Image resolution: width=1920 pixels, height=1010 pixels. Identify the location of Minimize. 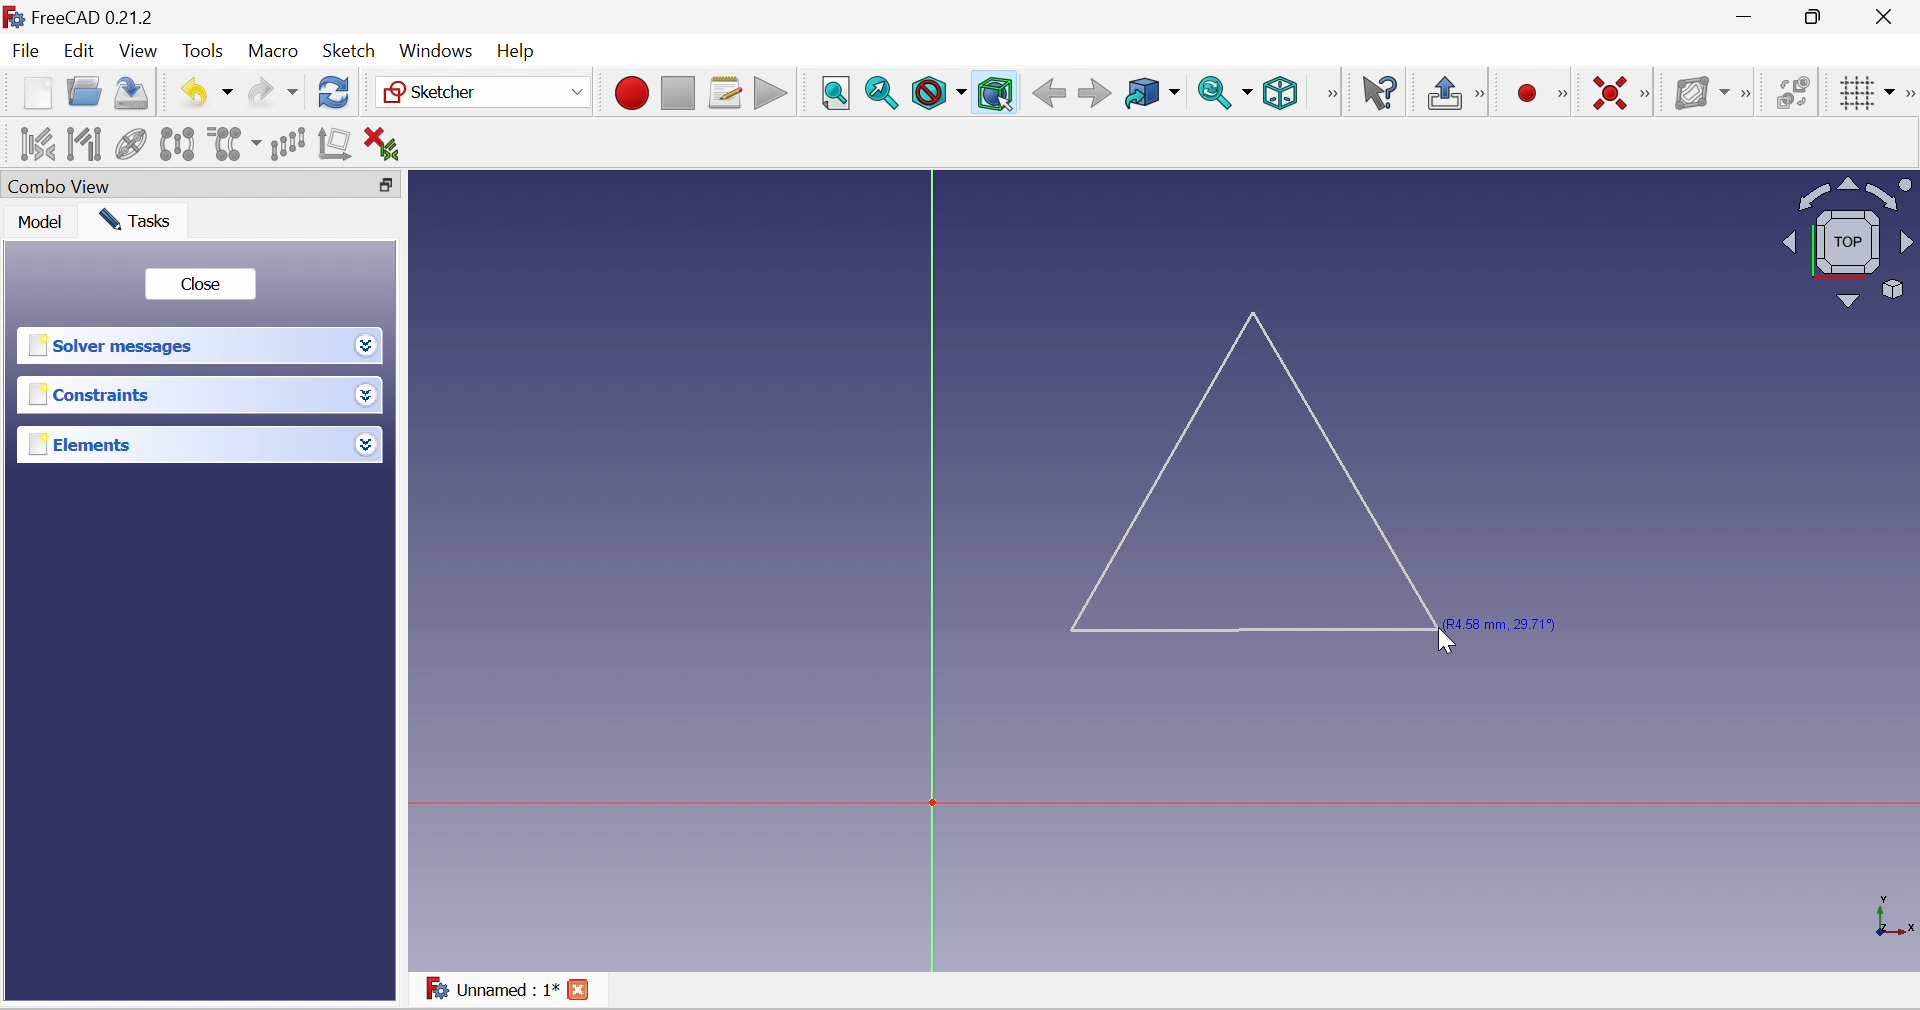
(1744, 16).